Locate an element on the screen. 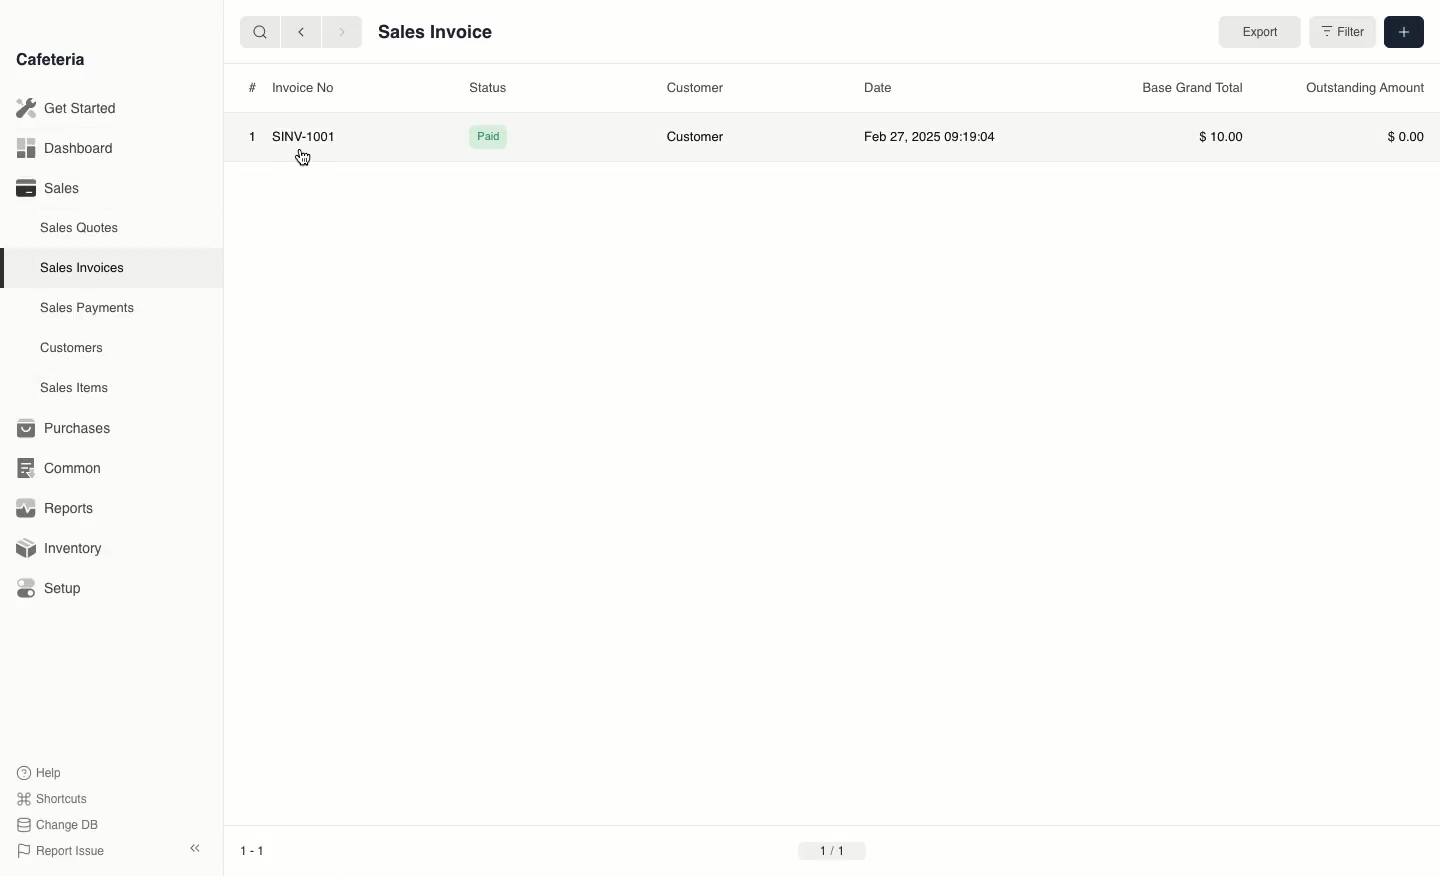 The width and height of the screenshot is (1440, 876). Sales Items is located at coordinates (74, 388).